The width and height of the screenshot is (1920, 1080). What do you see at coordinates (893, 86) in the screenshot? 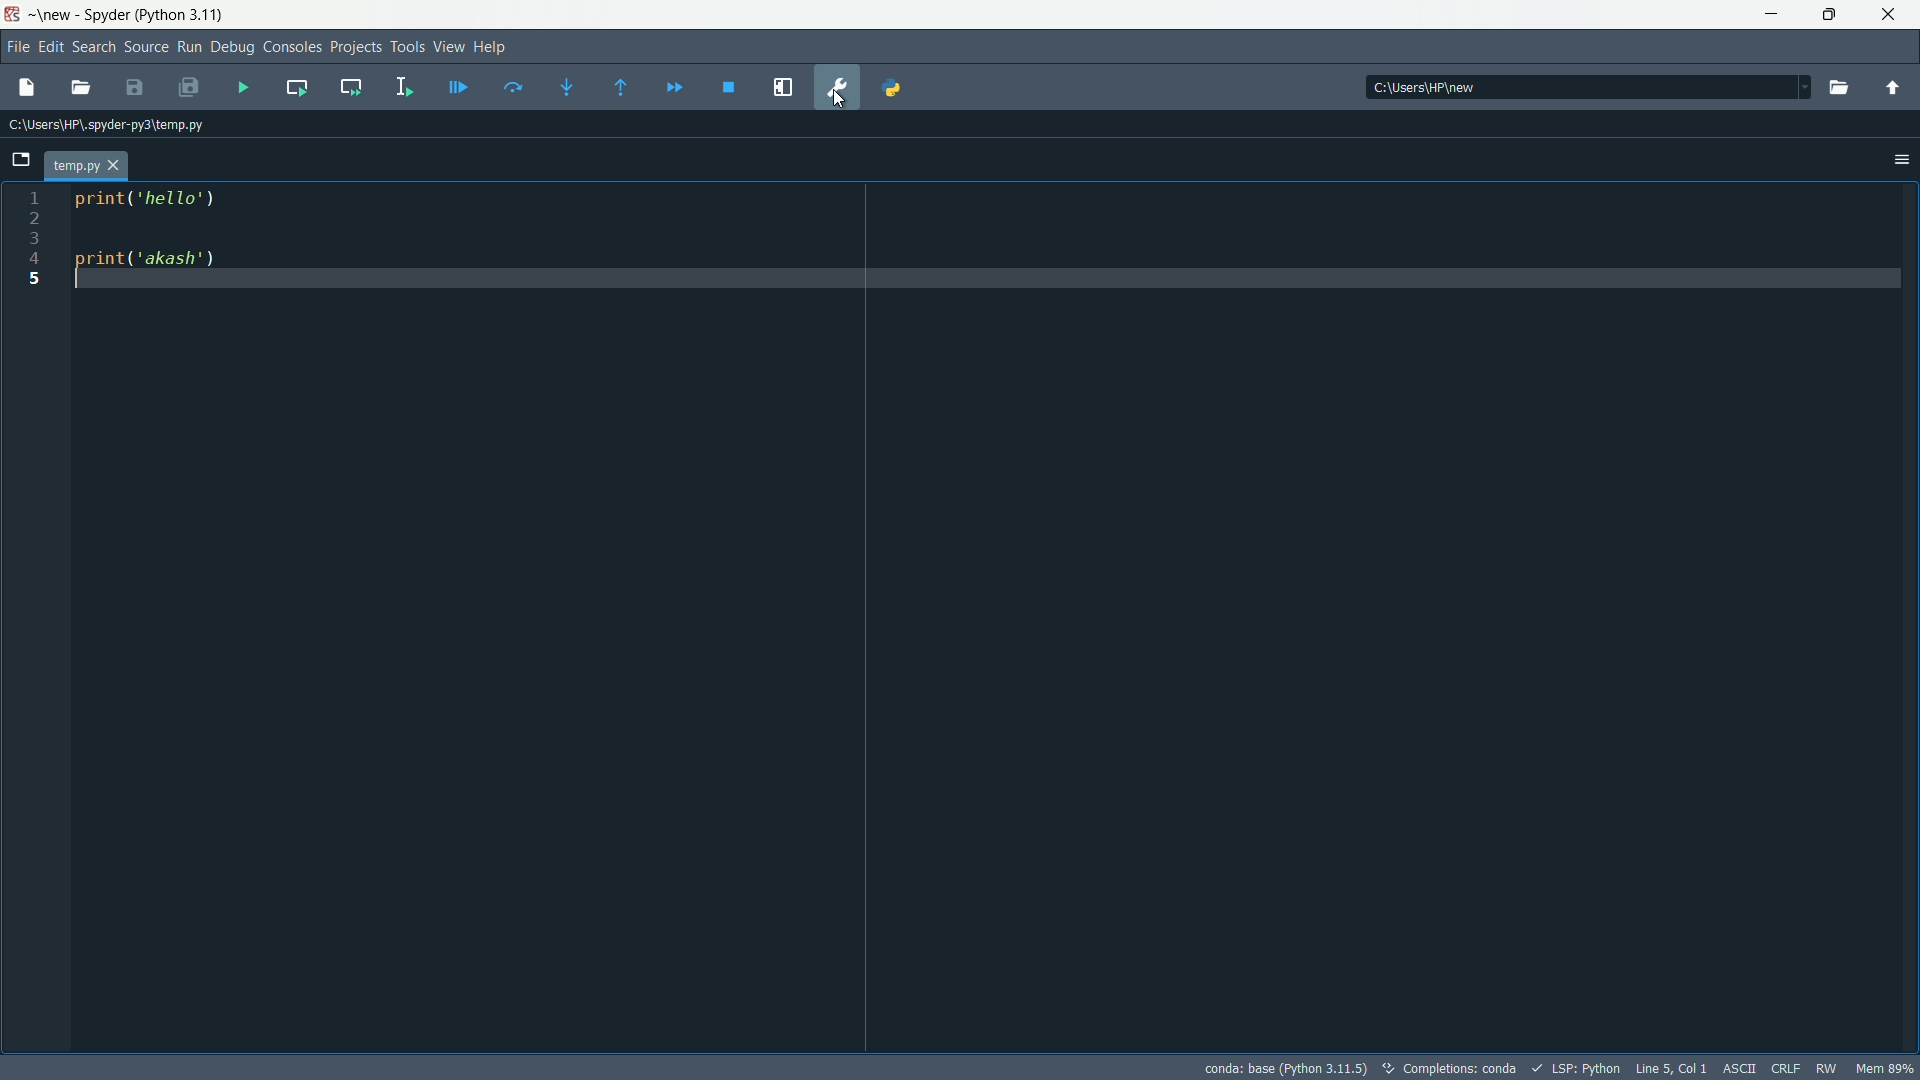
I see `python path manager` at bounding box center [893, 86].